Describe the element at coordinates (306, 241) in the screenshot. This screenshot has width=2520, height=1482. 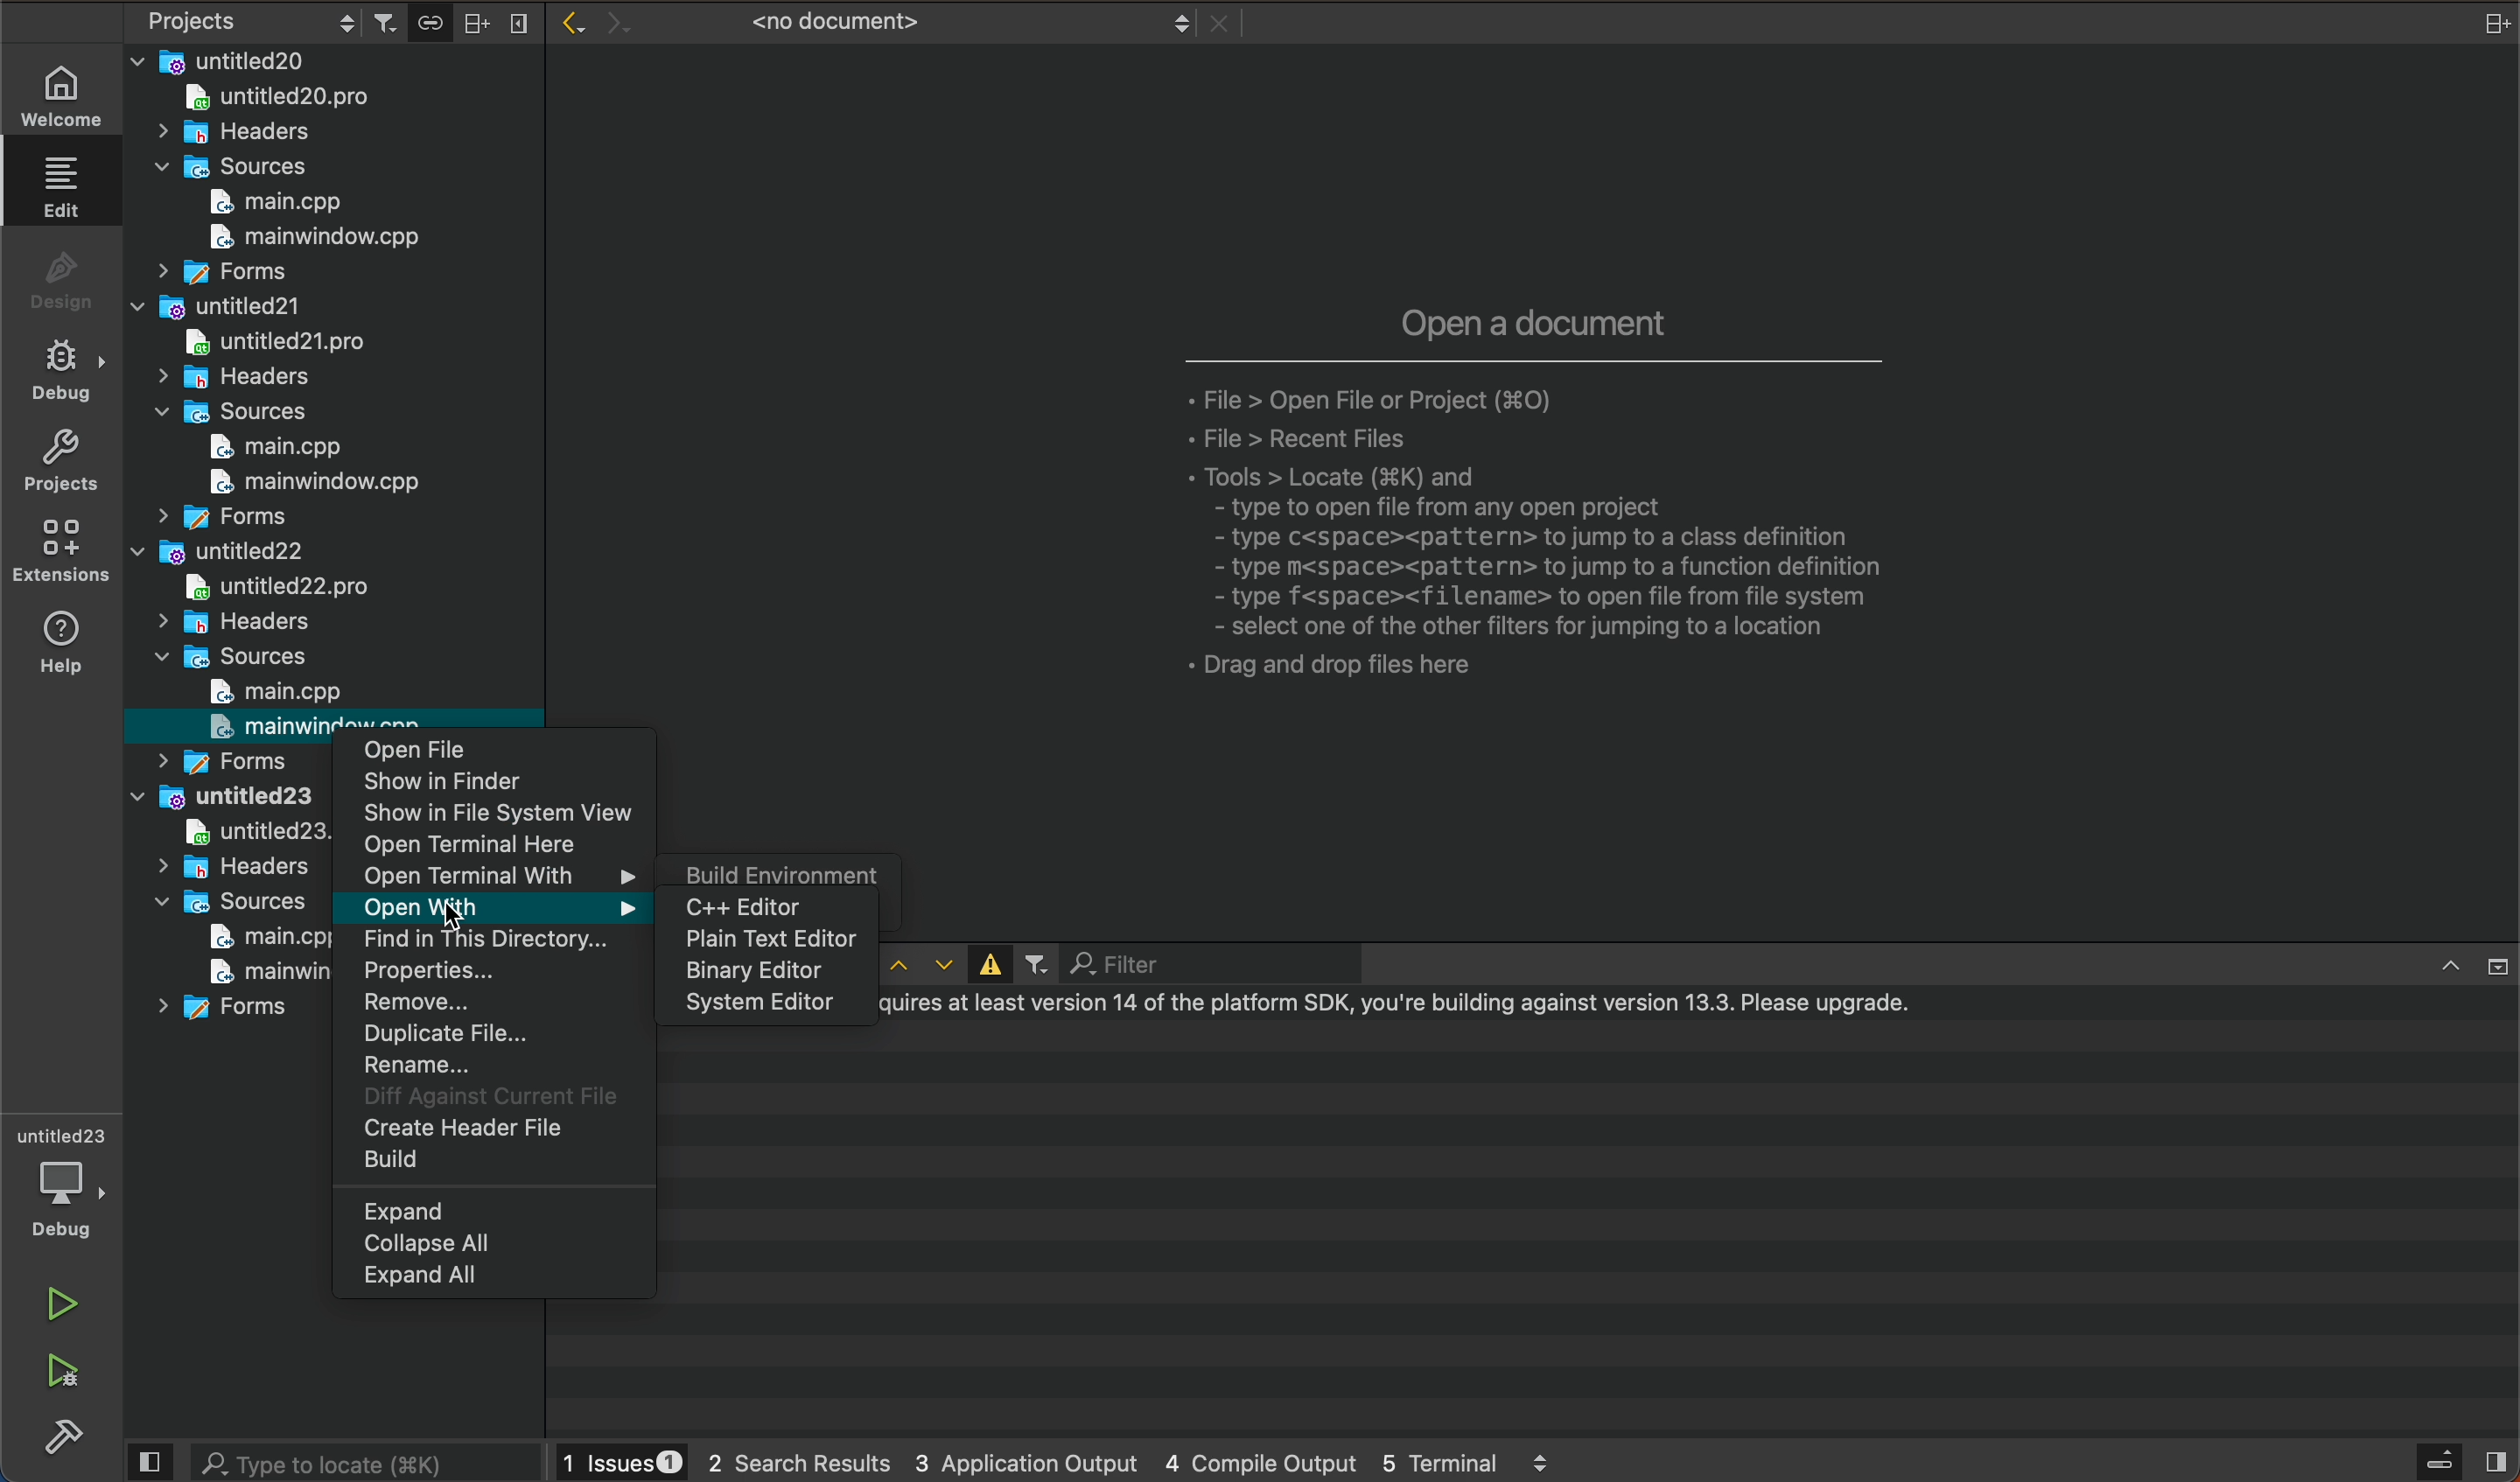
I see `mainwindow.cpp` at that location.